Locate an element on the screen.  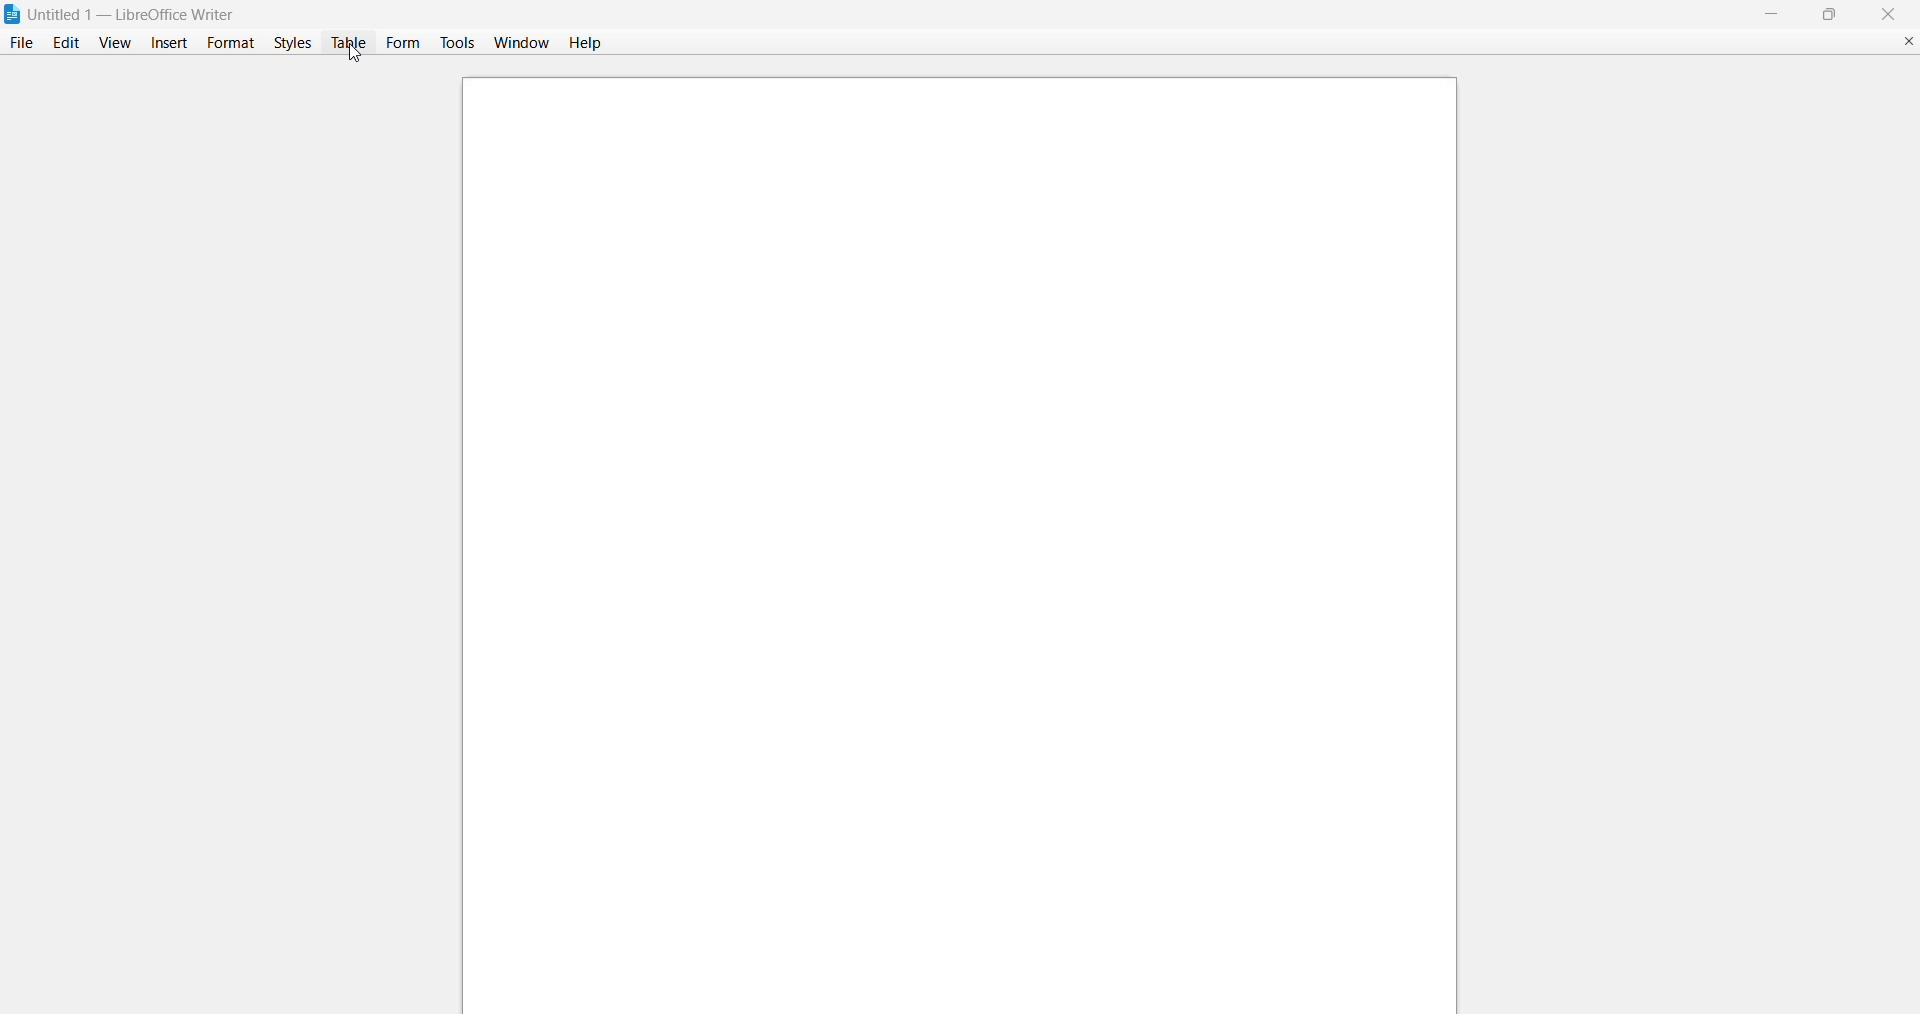
cursor is located at coordinates (352, 57).